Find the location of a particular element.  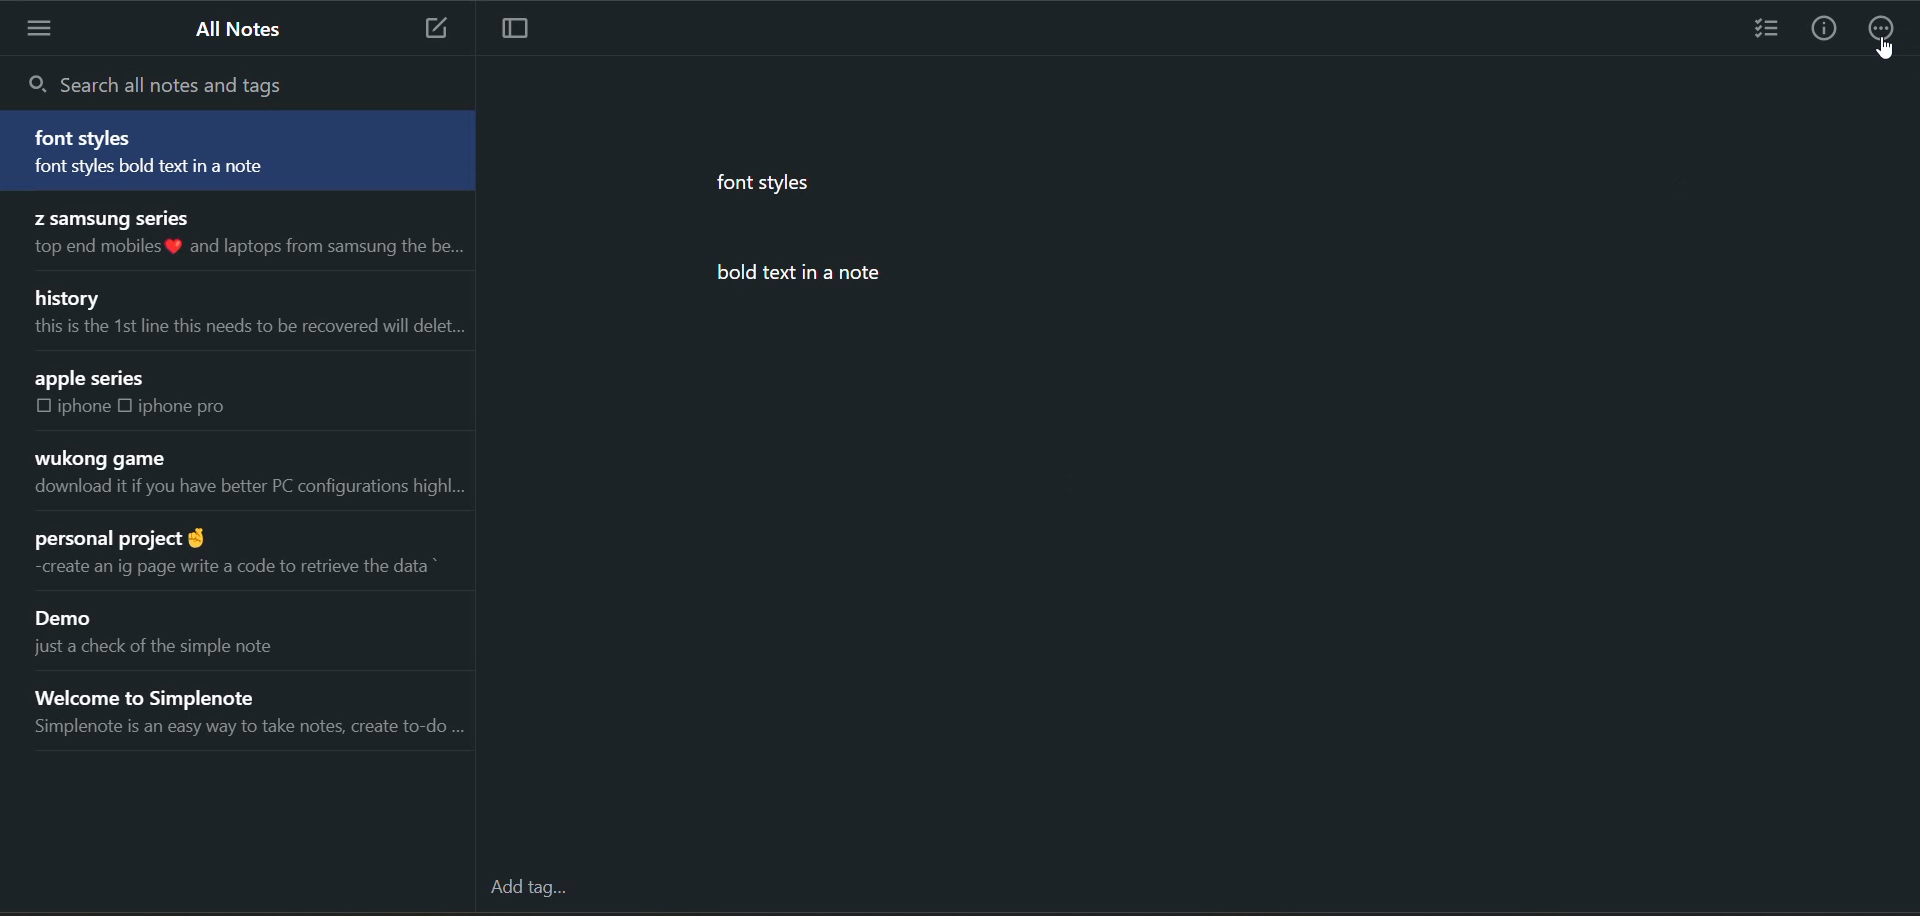

add tag is located at coordinates (533, 889).